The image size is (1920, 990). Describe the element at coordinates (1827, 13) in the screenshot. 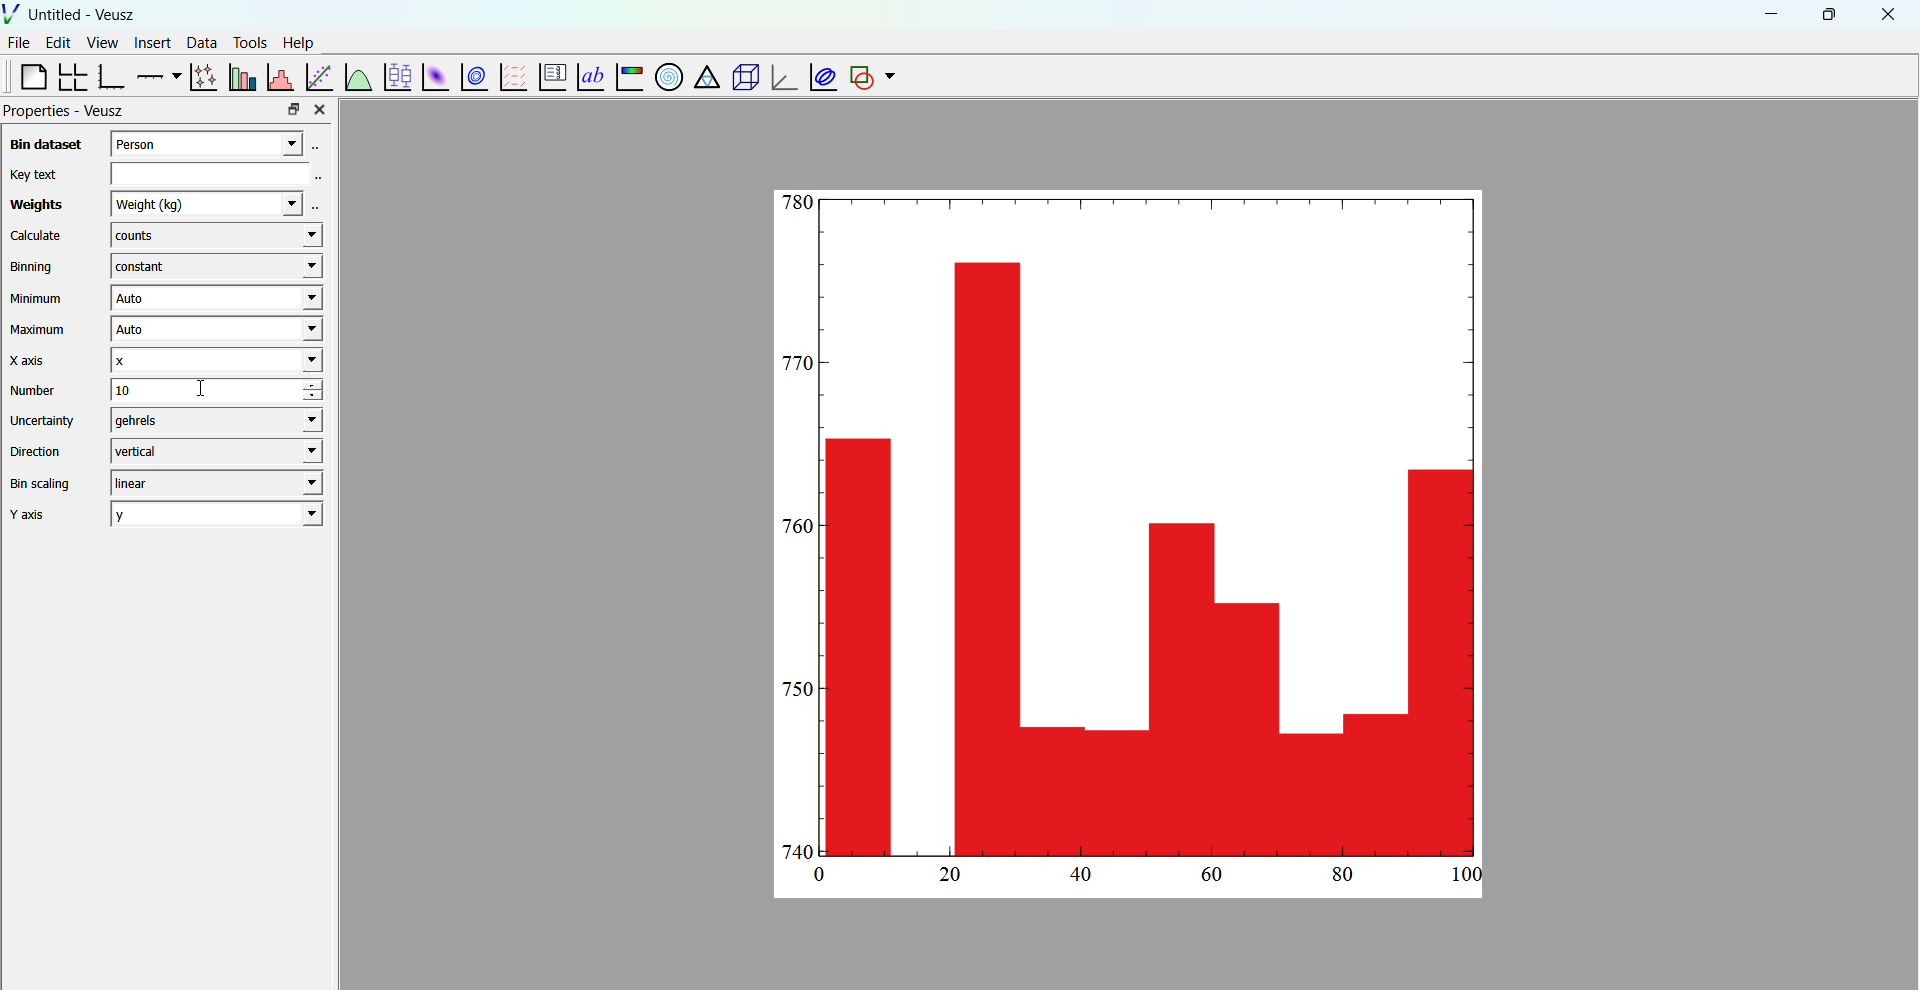

I see `maximize` at that location.